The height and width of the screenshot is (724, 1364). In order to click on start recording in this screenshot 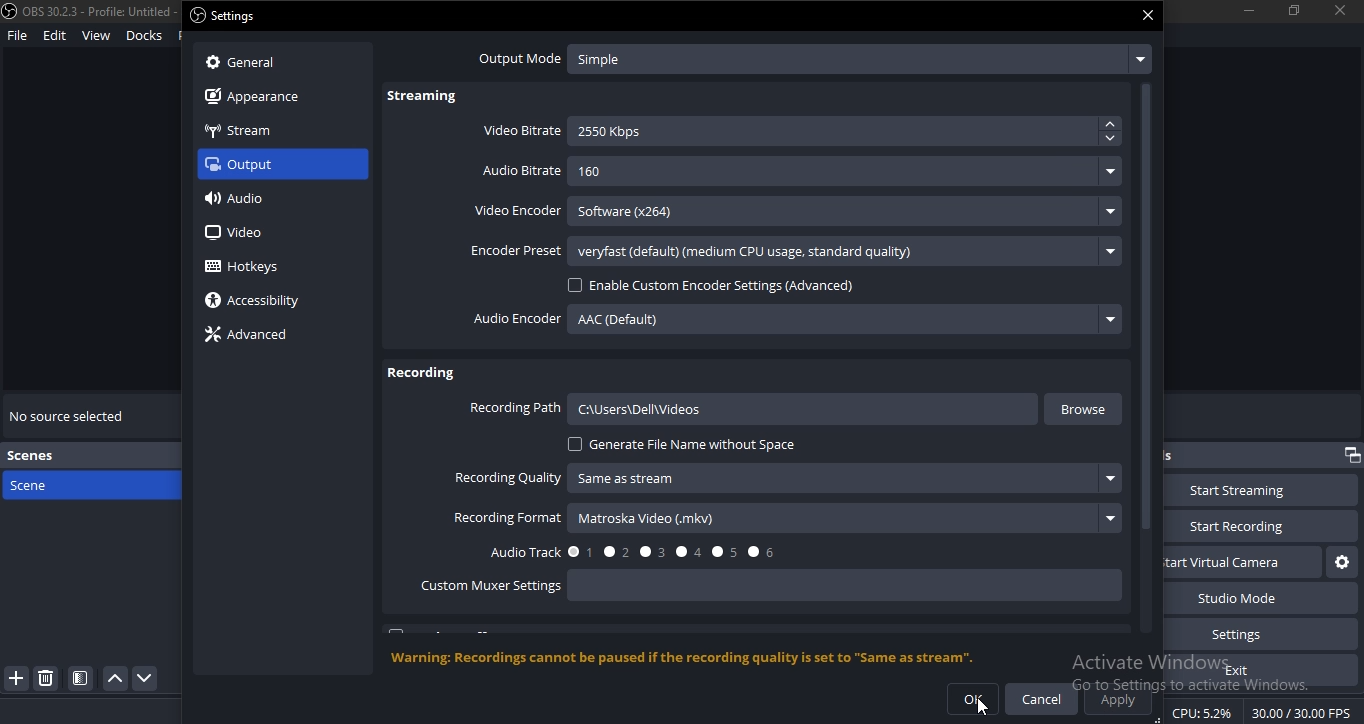, I will do `click(1259, 524)`.